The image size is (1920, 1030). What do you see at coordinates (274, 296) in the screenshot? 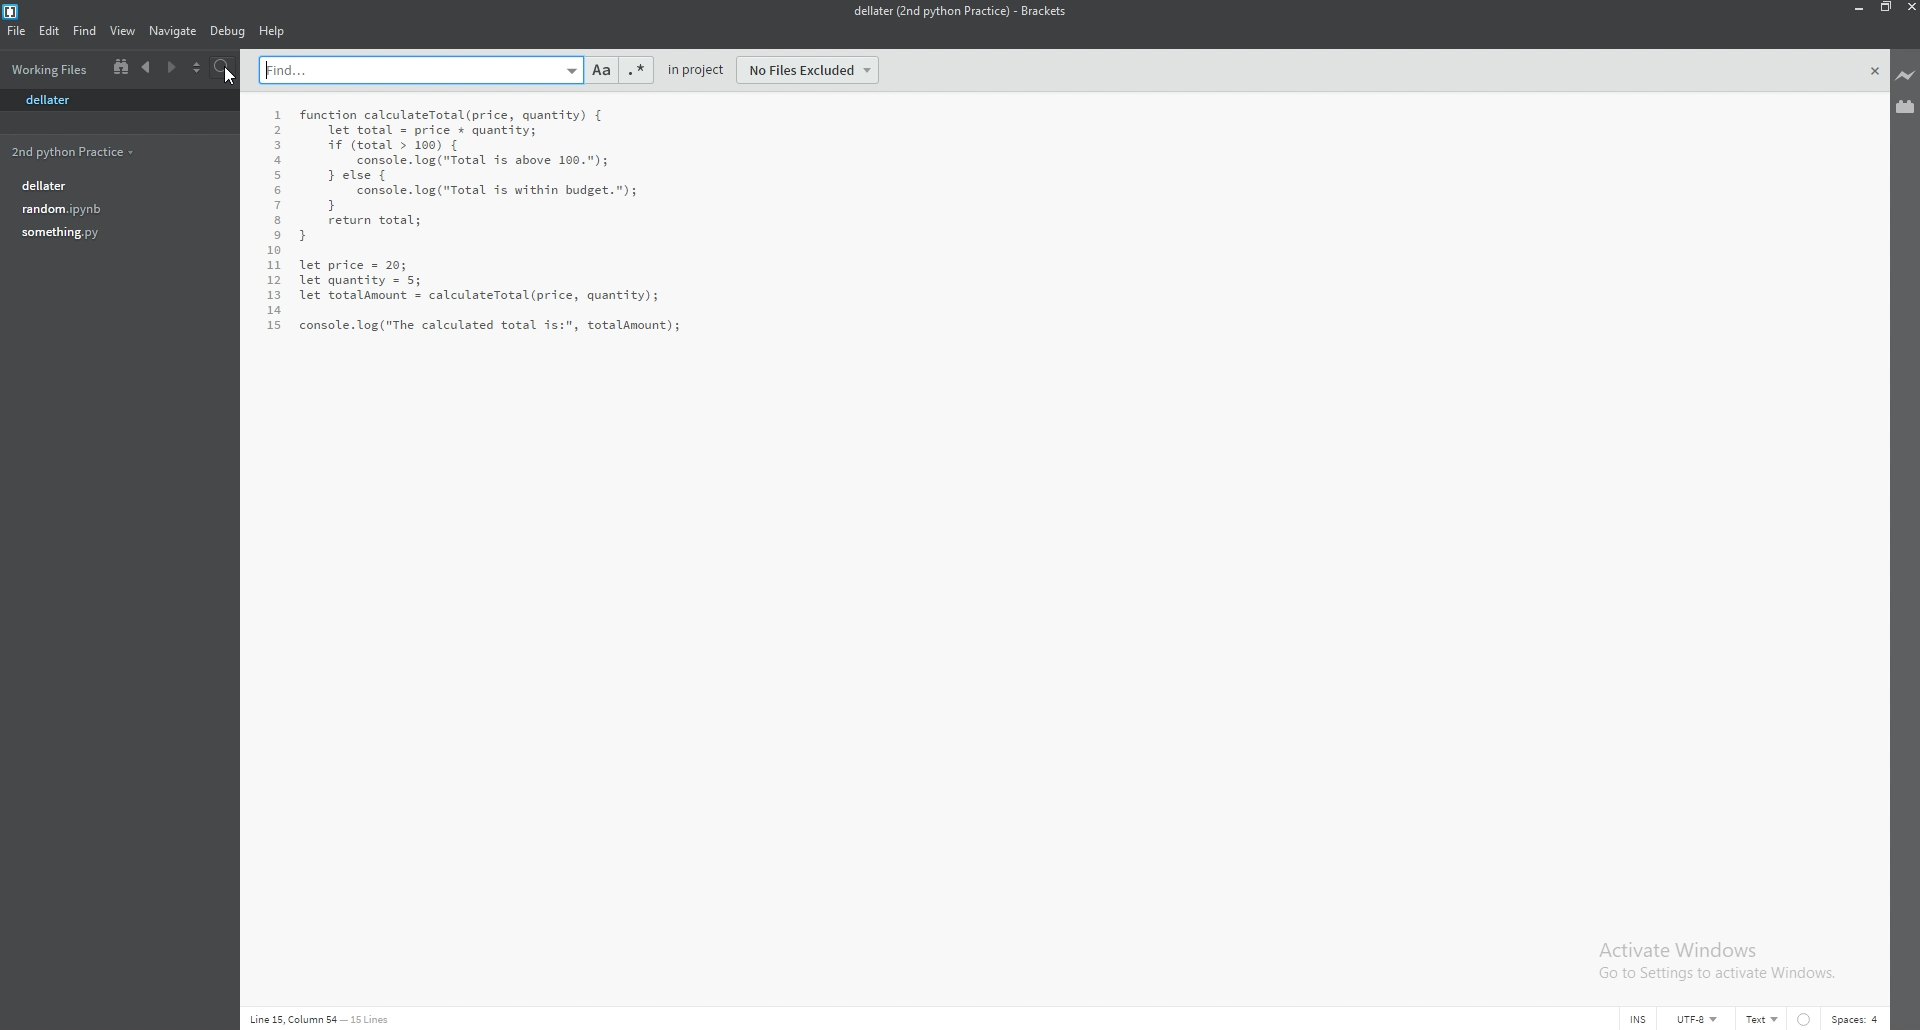
I see `13` at bounding box center [274, 296].